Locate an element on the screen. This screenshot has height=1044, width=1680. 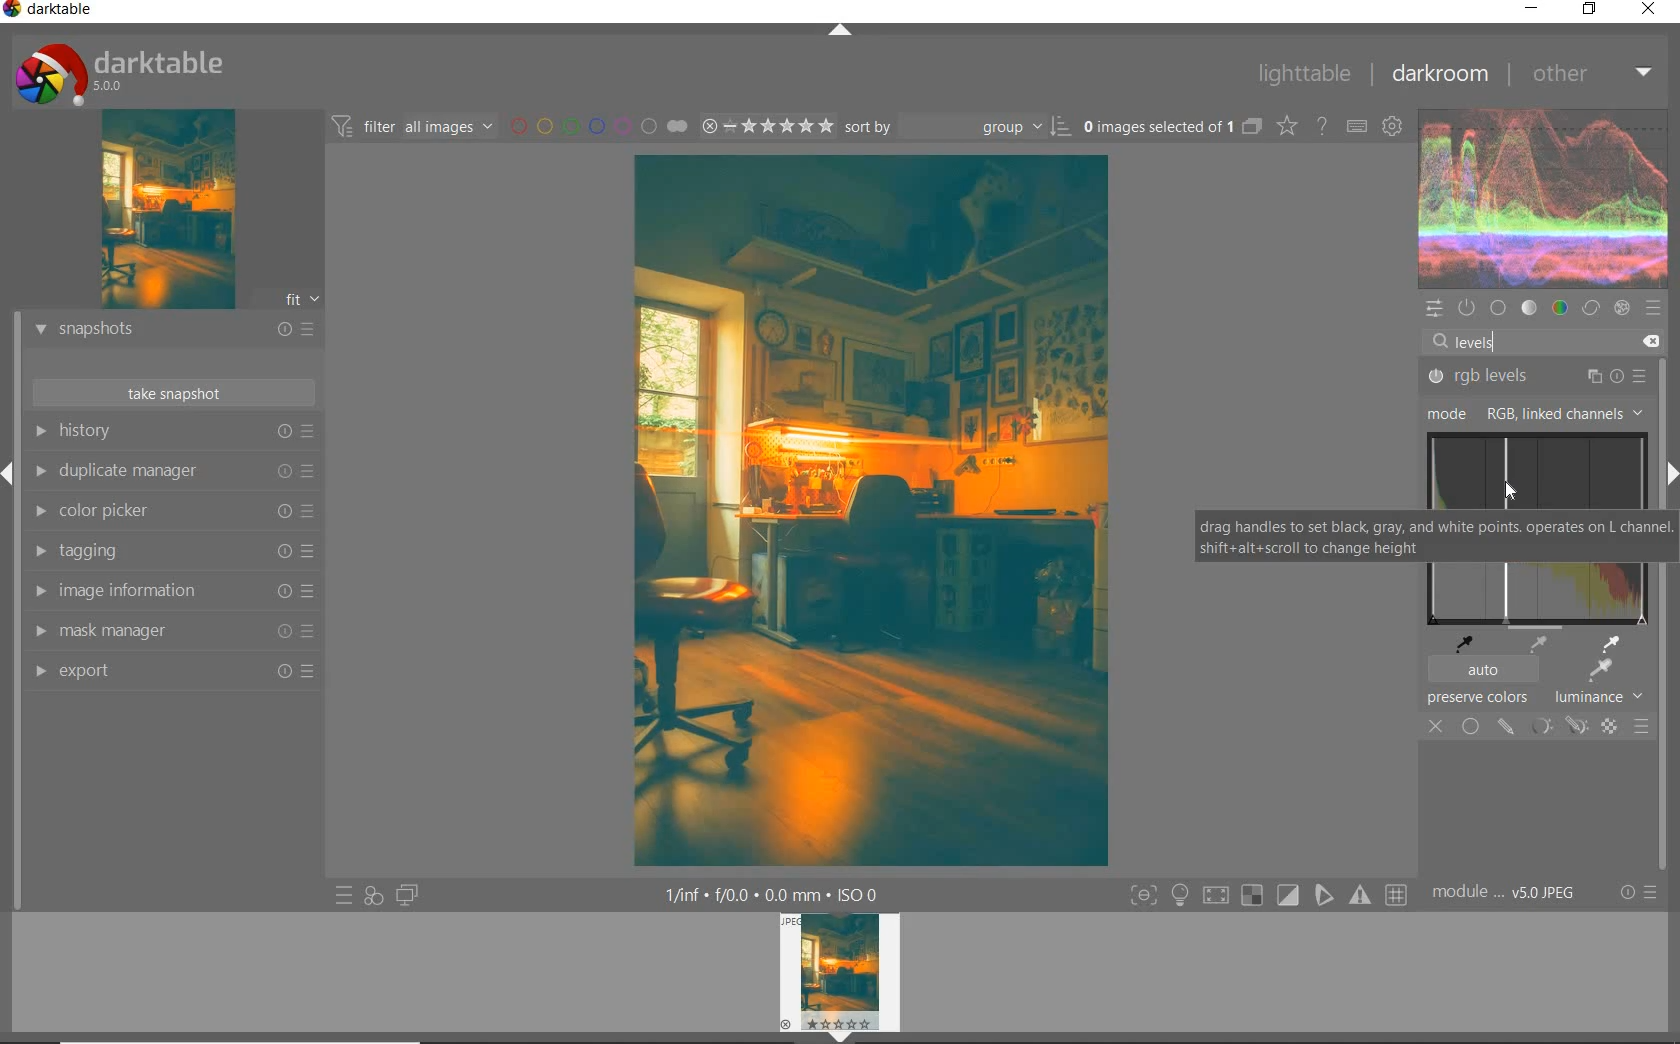
tagging is located at coordinates (168, 548).